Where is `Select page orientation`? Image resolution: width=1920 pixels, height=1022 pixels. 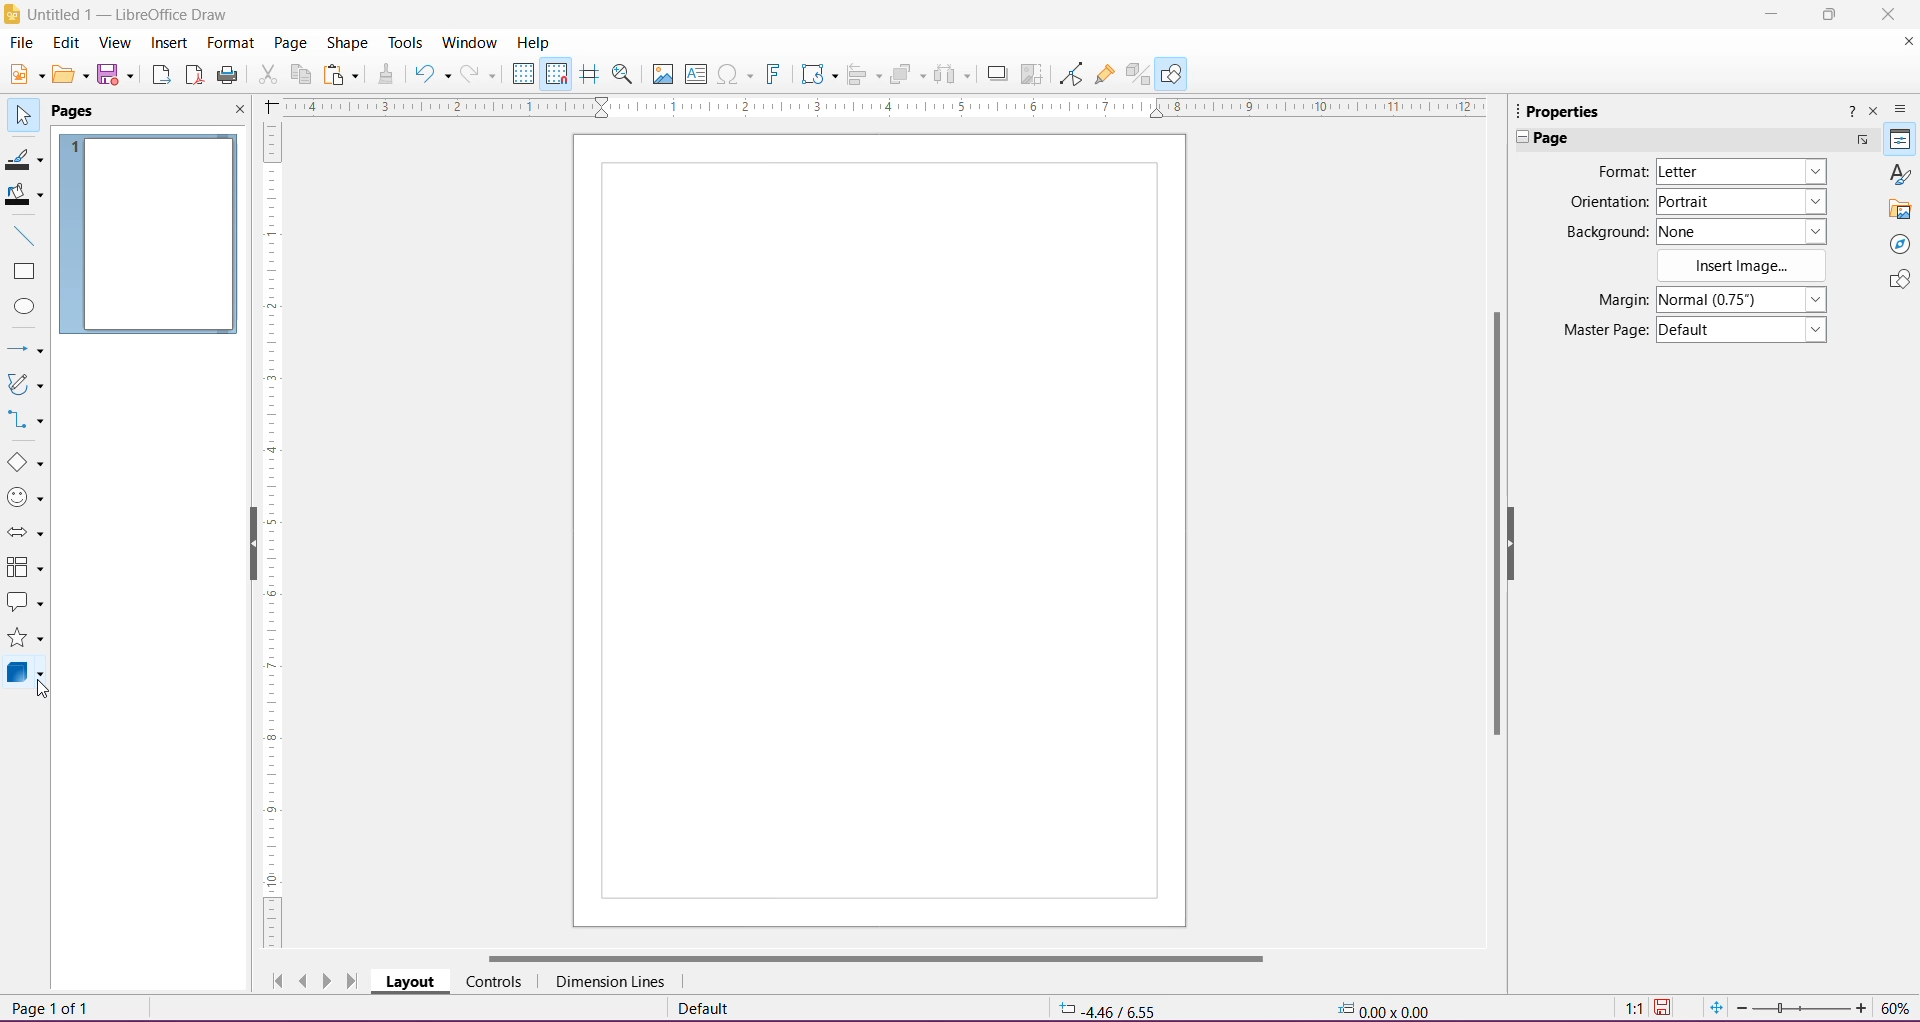 Select page orientation is located at coordinates (1745, 201).